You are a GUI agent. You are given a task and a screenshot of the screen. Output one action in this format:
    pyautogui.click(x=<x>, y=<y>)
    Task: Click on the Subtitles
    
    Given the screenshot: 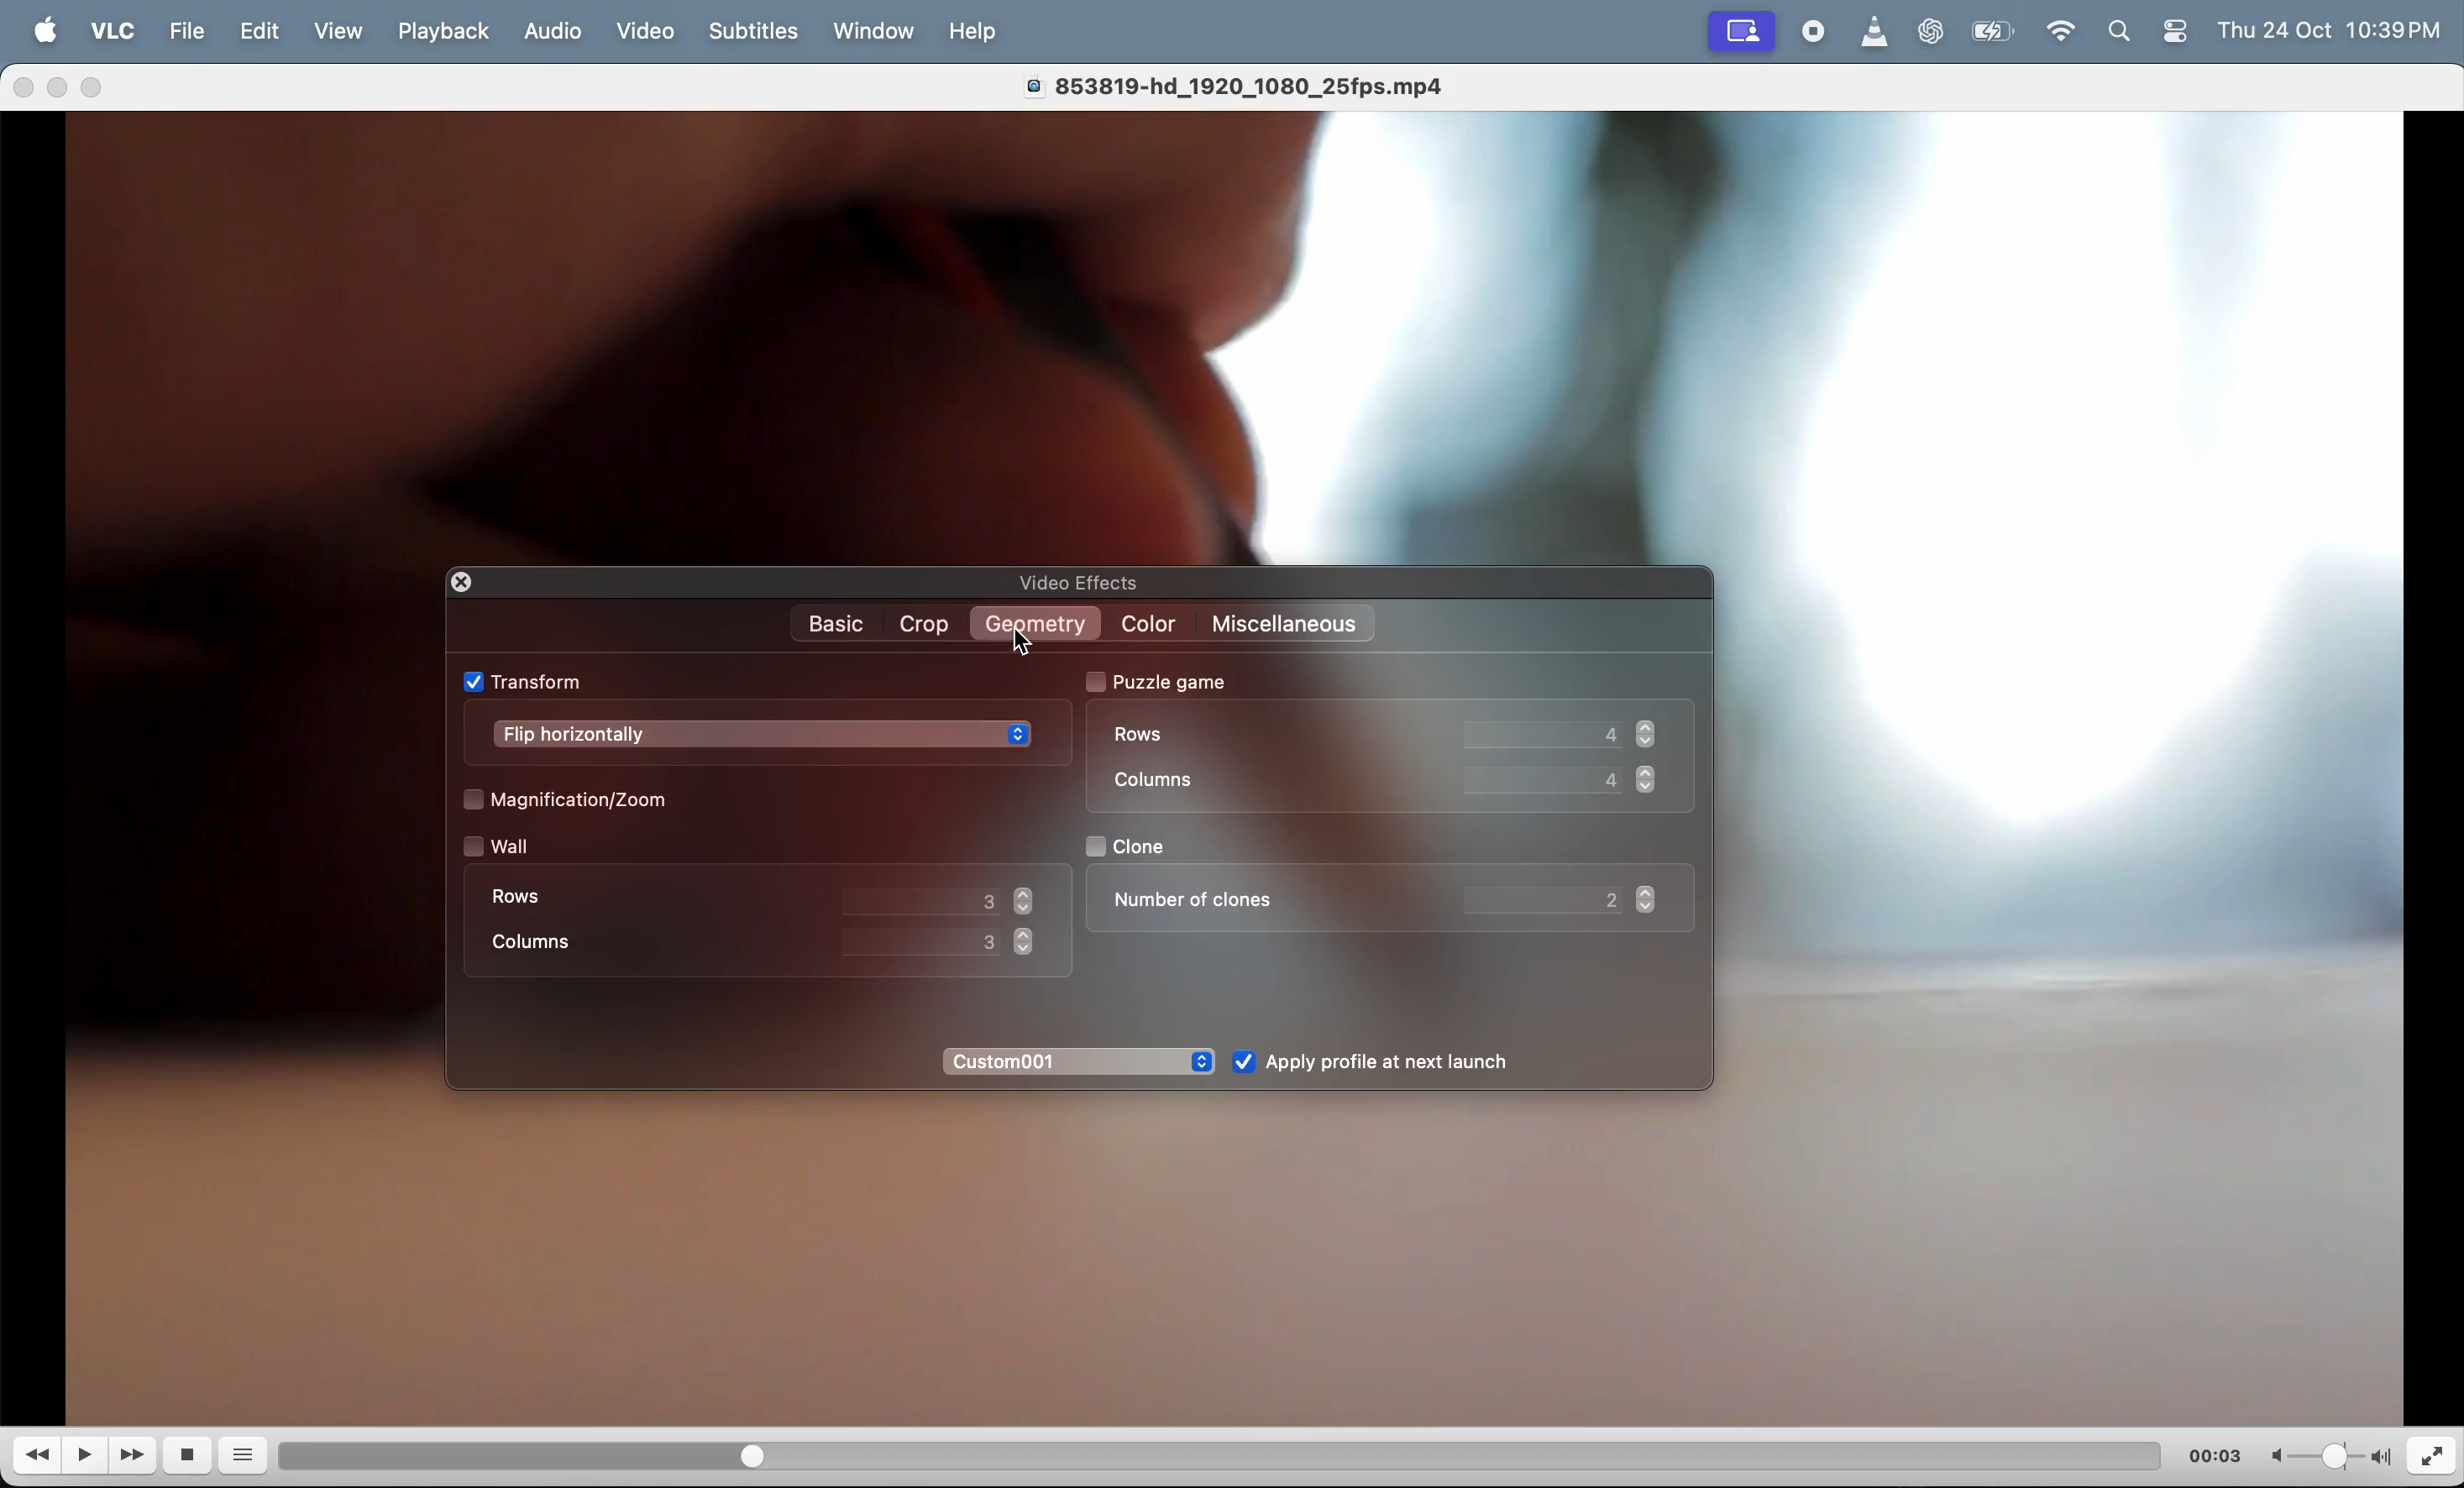 What is the action you would take?
    pyautogui.click(x=758, y=31)
    